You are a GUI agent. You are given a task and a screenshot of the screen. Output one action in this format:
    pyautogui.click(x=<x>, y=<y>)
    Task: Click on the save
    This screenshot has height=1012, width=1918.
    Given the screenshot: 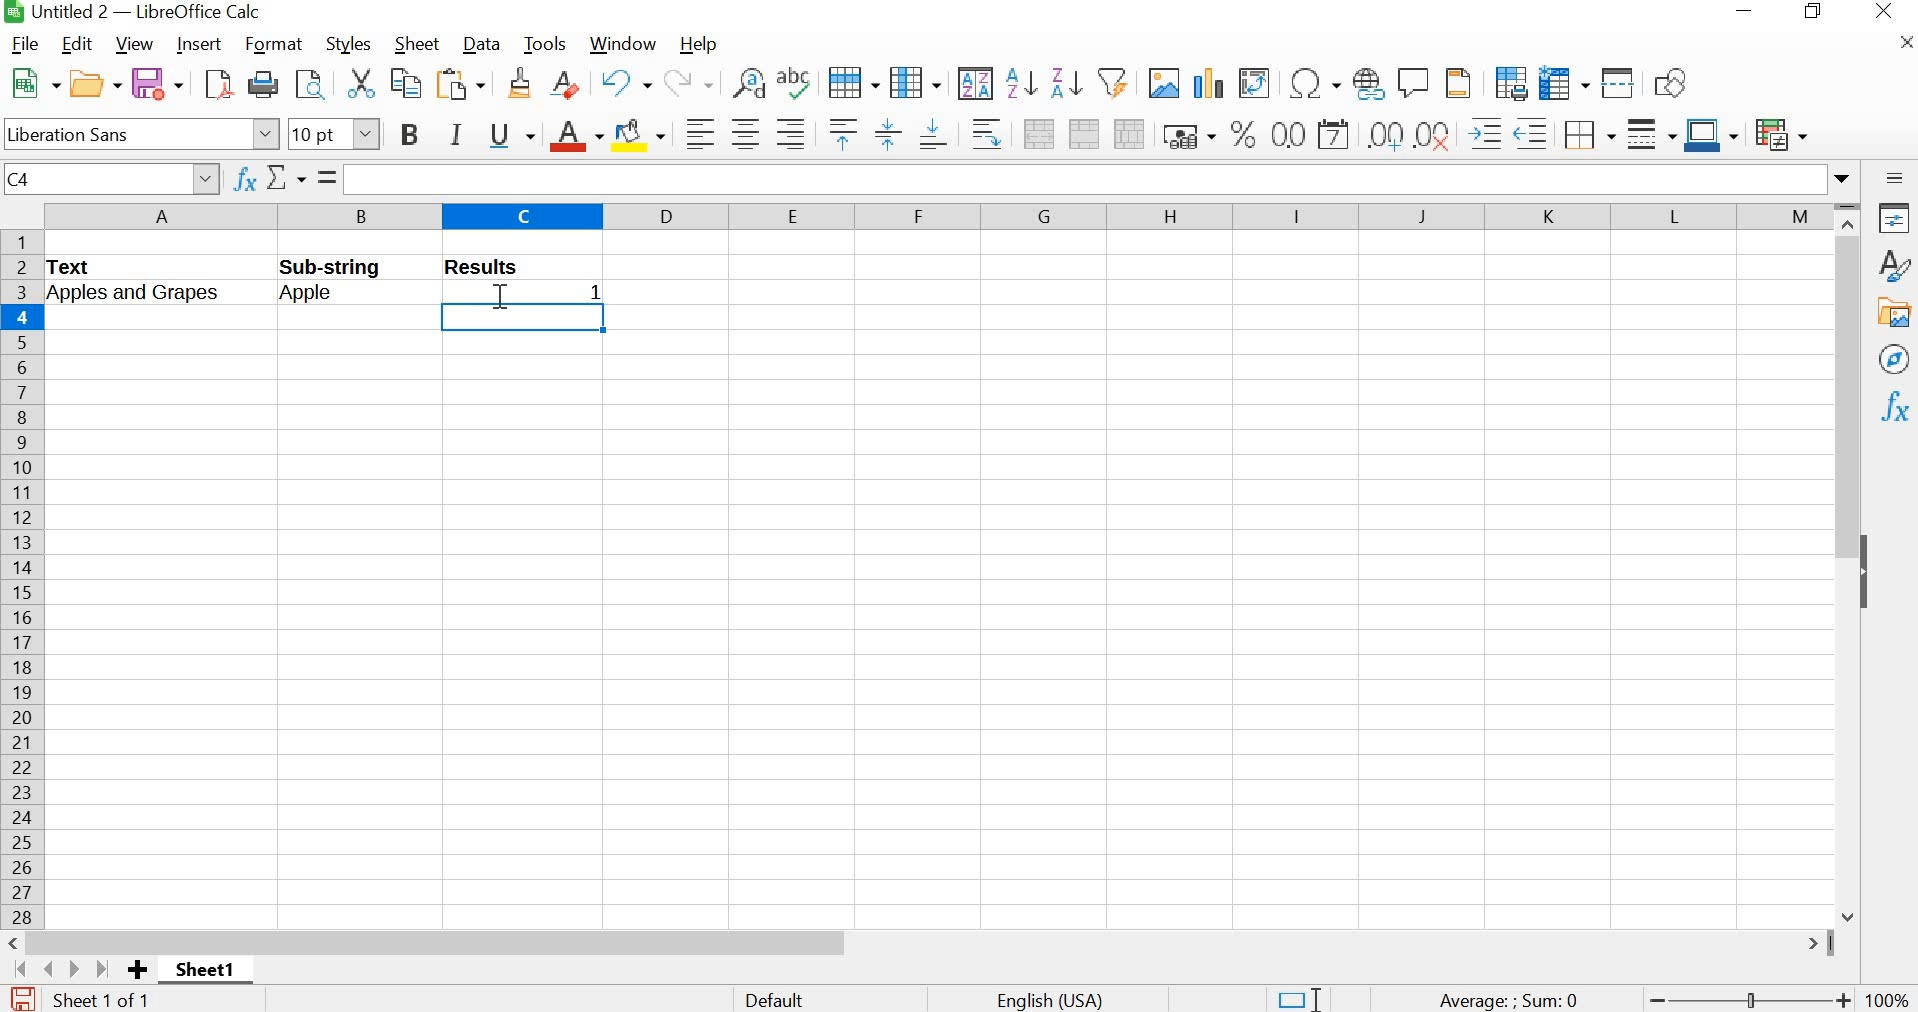 What is the action you would take?
    pyautogui.click(x=20, y=998)
    